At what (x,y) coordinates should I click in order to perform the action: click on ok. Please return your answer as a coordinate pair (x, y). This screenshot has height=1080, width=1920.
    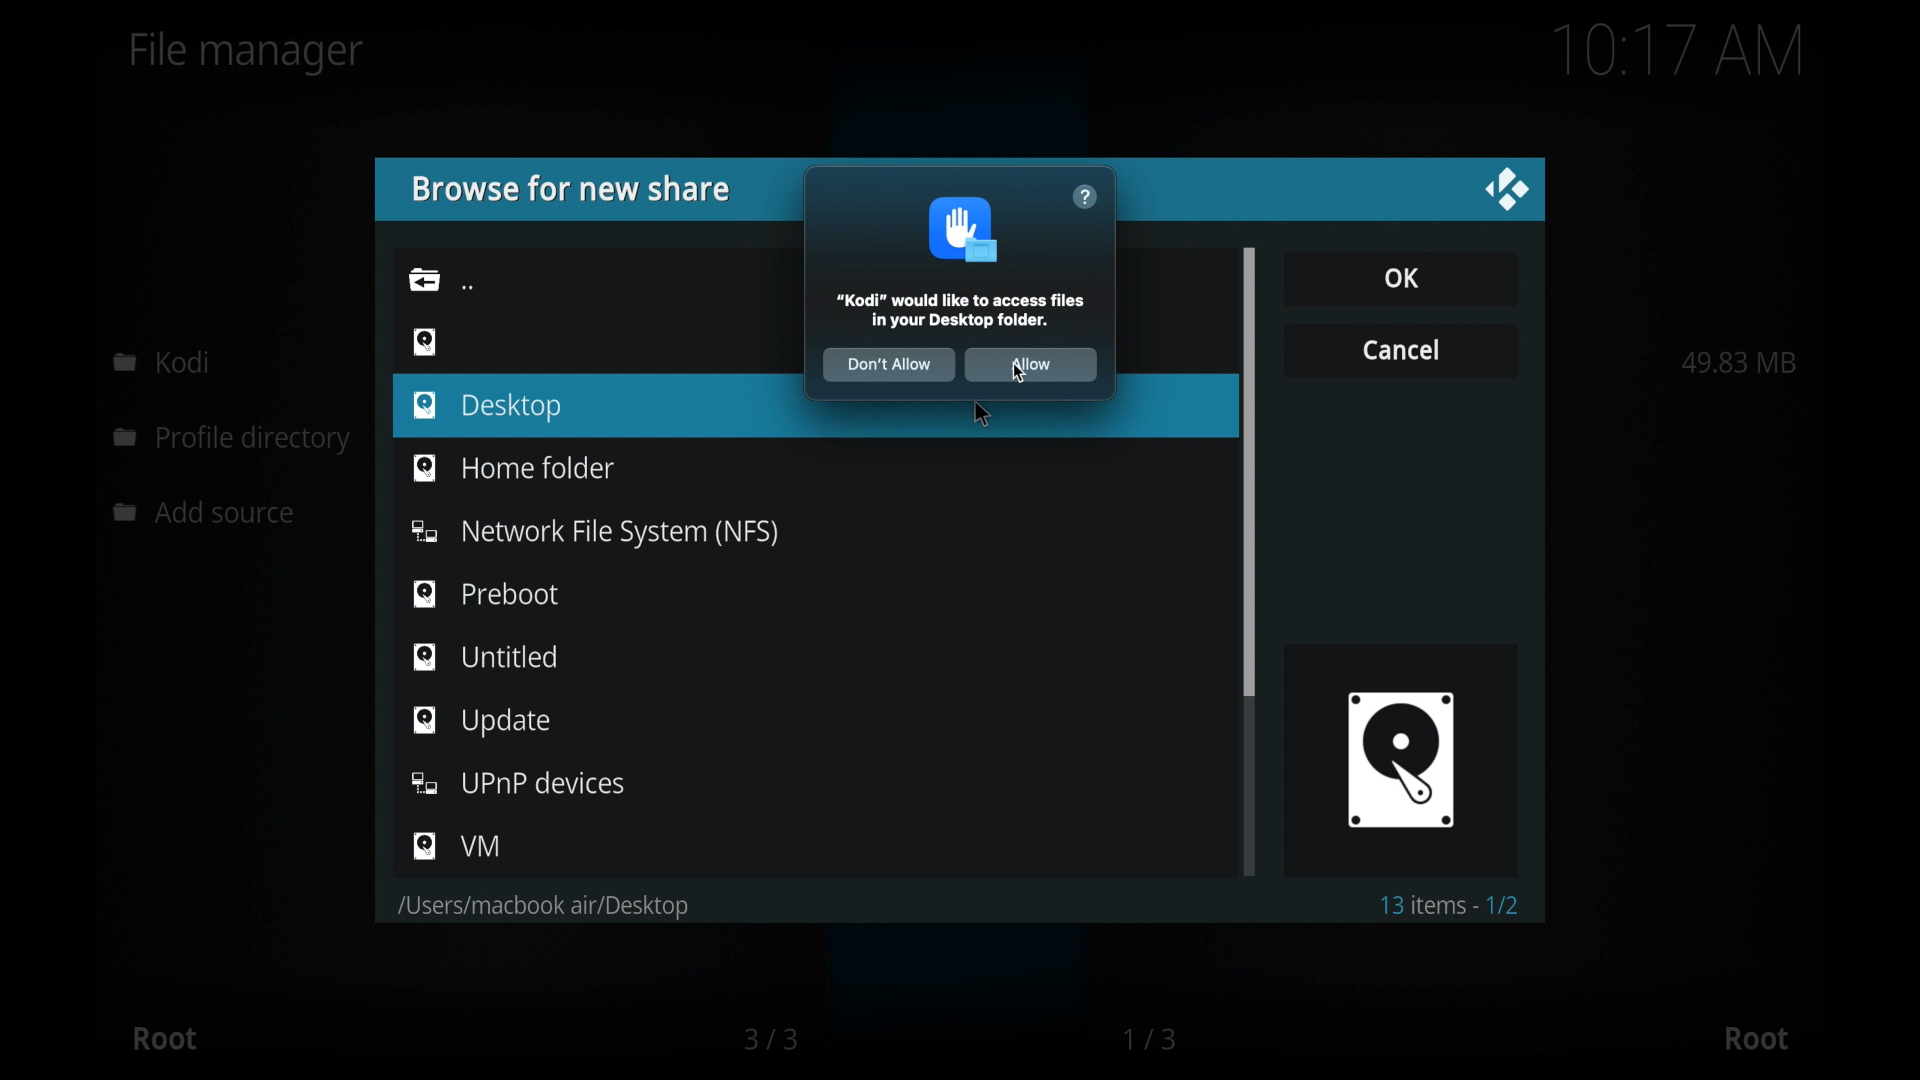
    Looking at the image, I should click on (1400, 277).